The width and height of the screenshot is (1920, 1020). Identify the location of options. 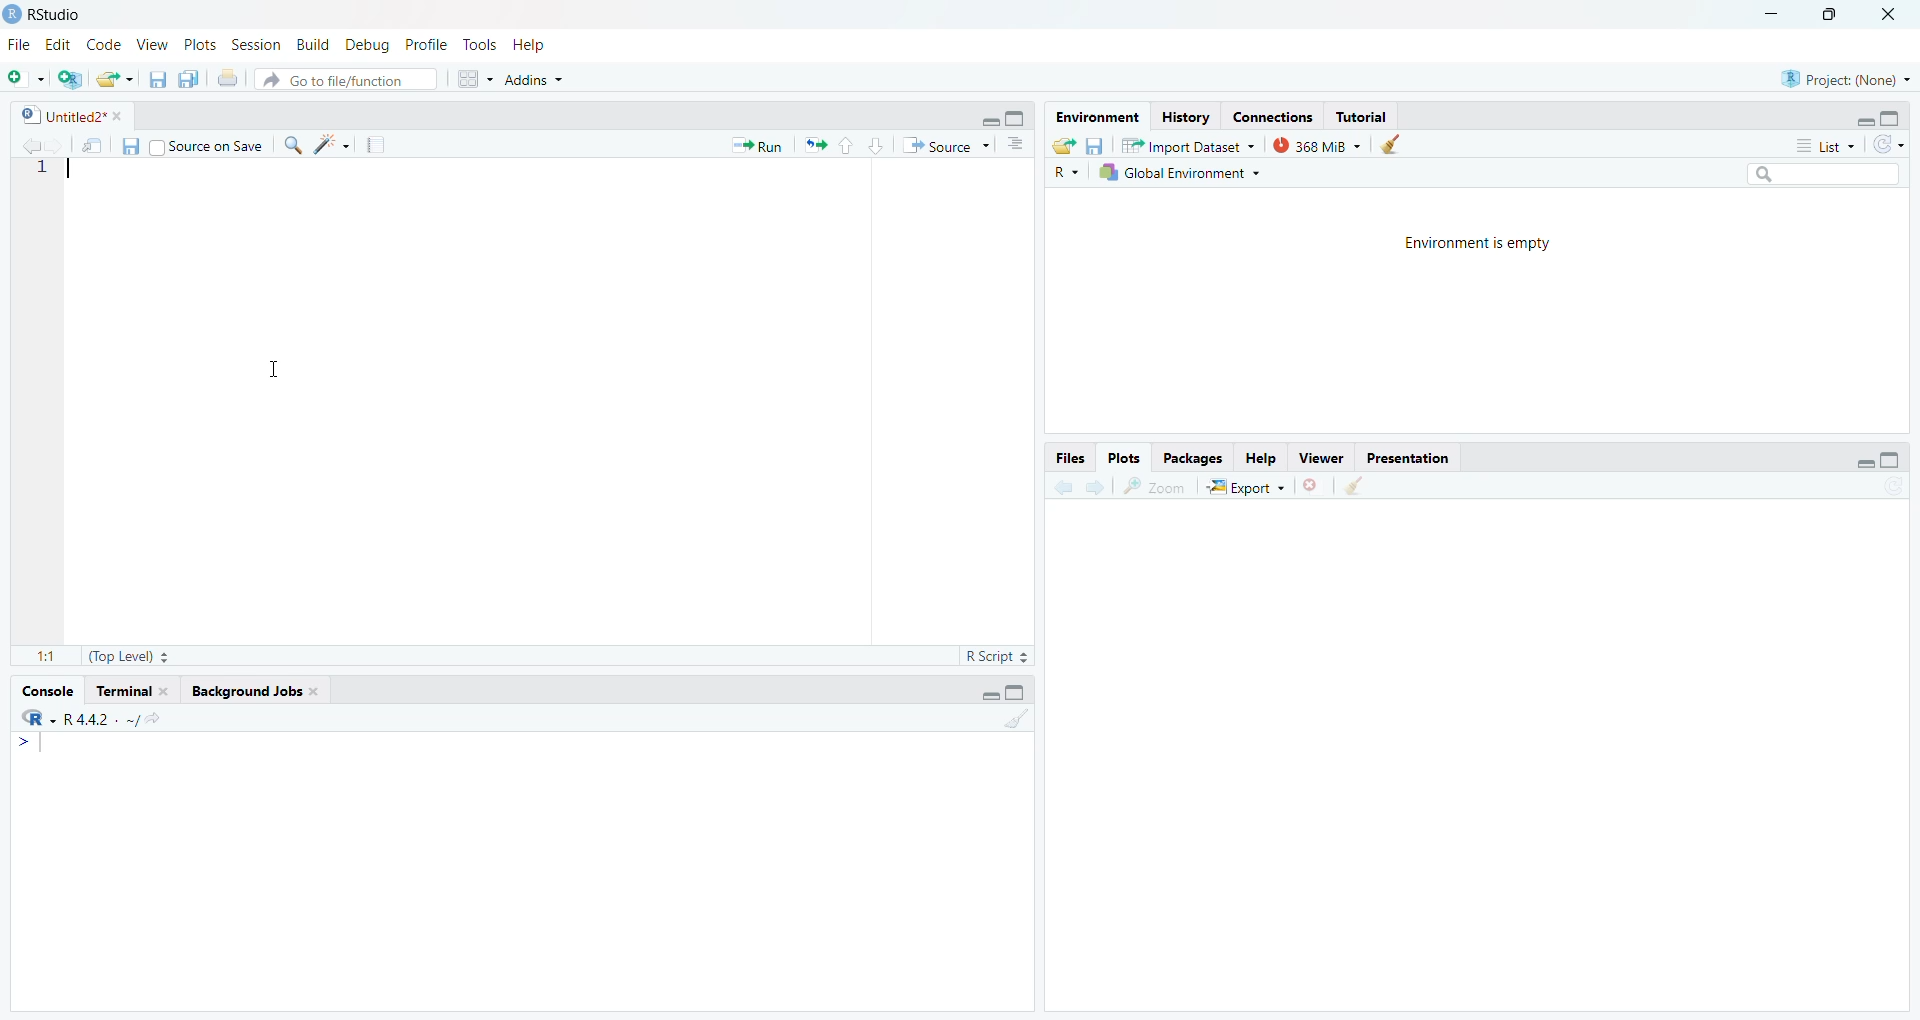
(1014, 146).